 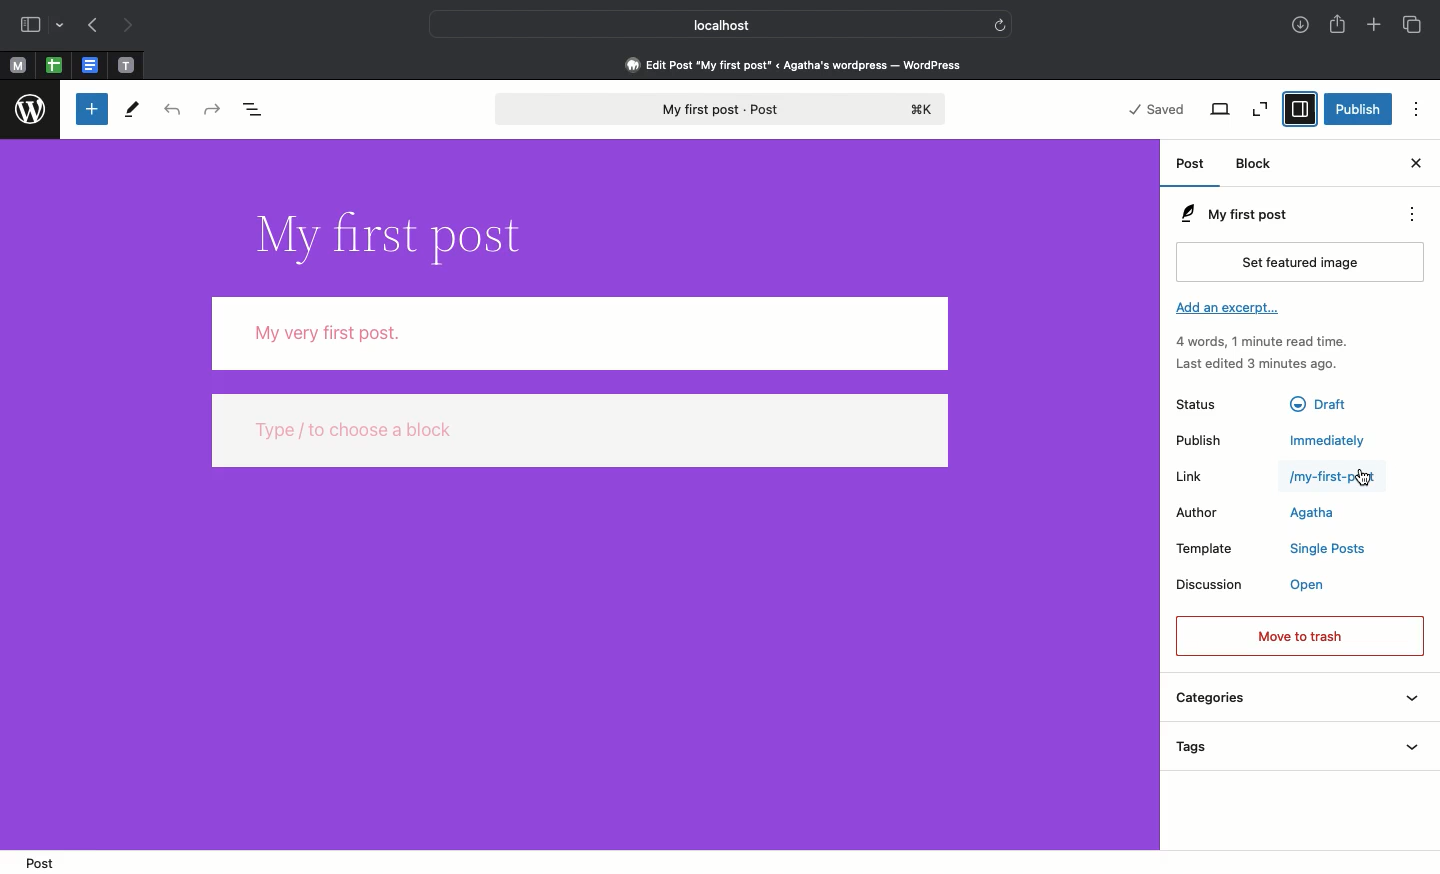 I want to click on Post, so click(x=55, y=862).